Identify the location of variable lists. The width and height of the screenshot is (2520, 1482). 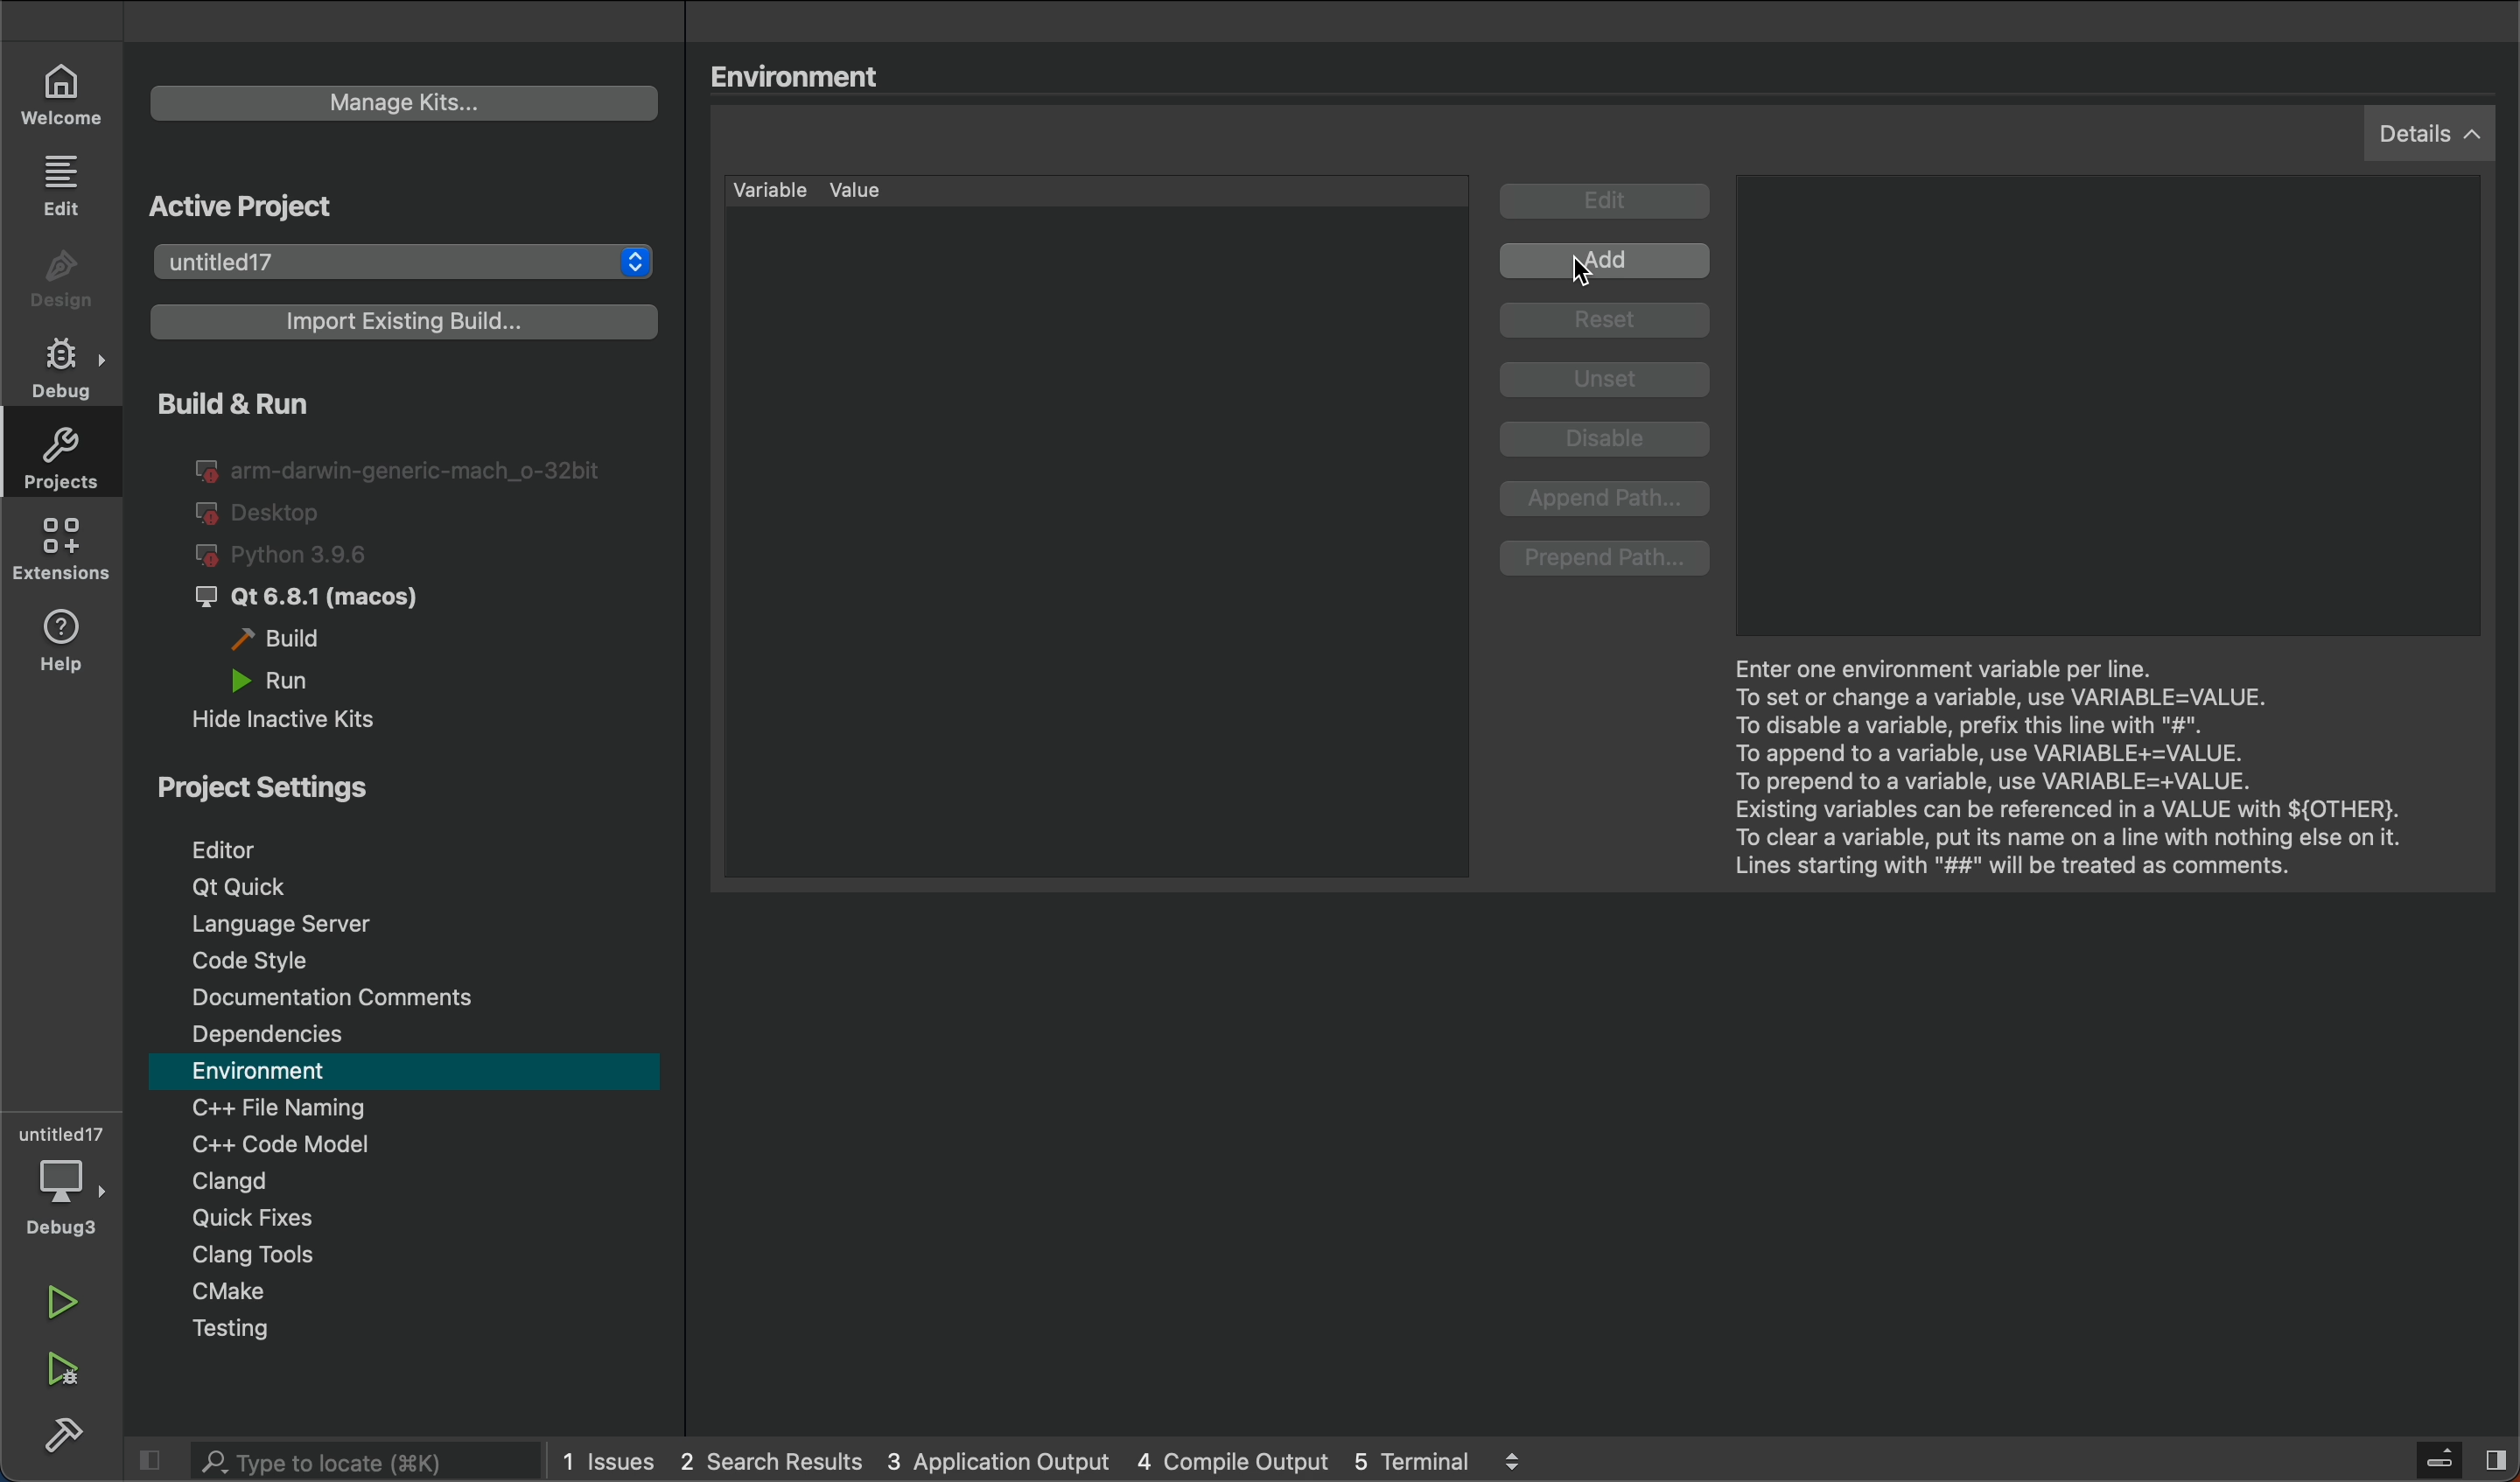
(1102, 527).